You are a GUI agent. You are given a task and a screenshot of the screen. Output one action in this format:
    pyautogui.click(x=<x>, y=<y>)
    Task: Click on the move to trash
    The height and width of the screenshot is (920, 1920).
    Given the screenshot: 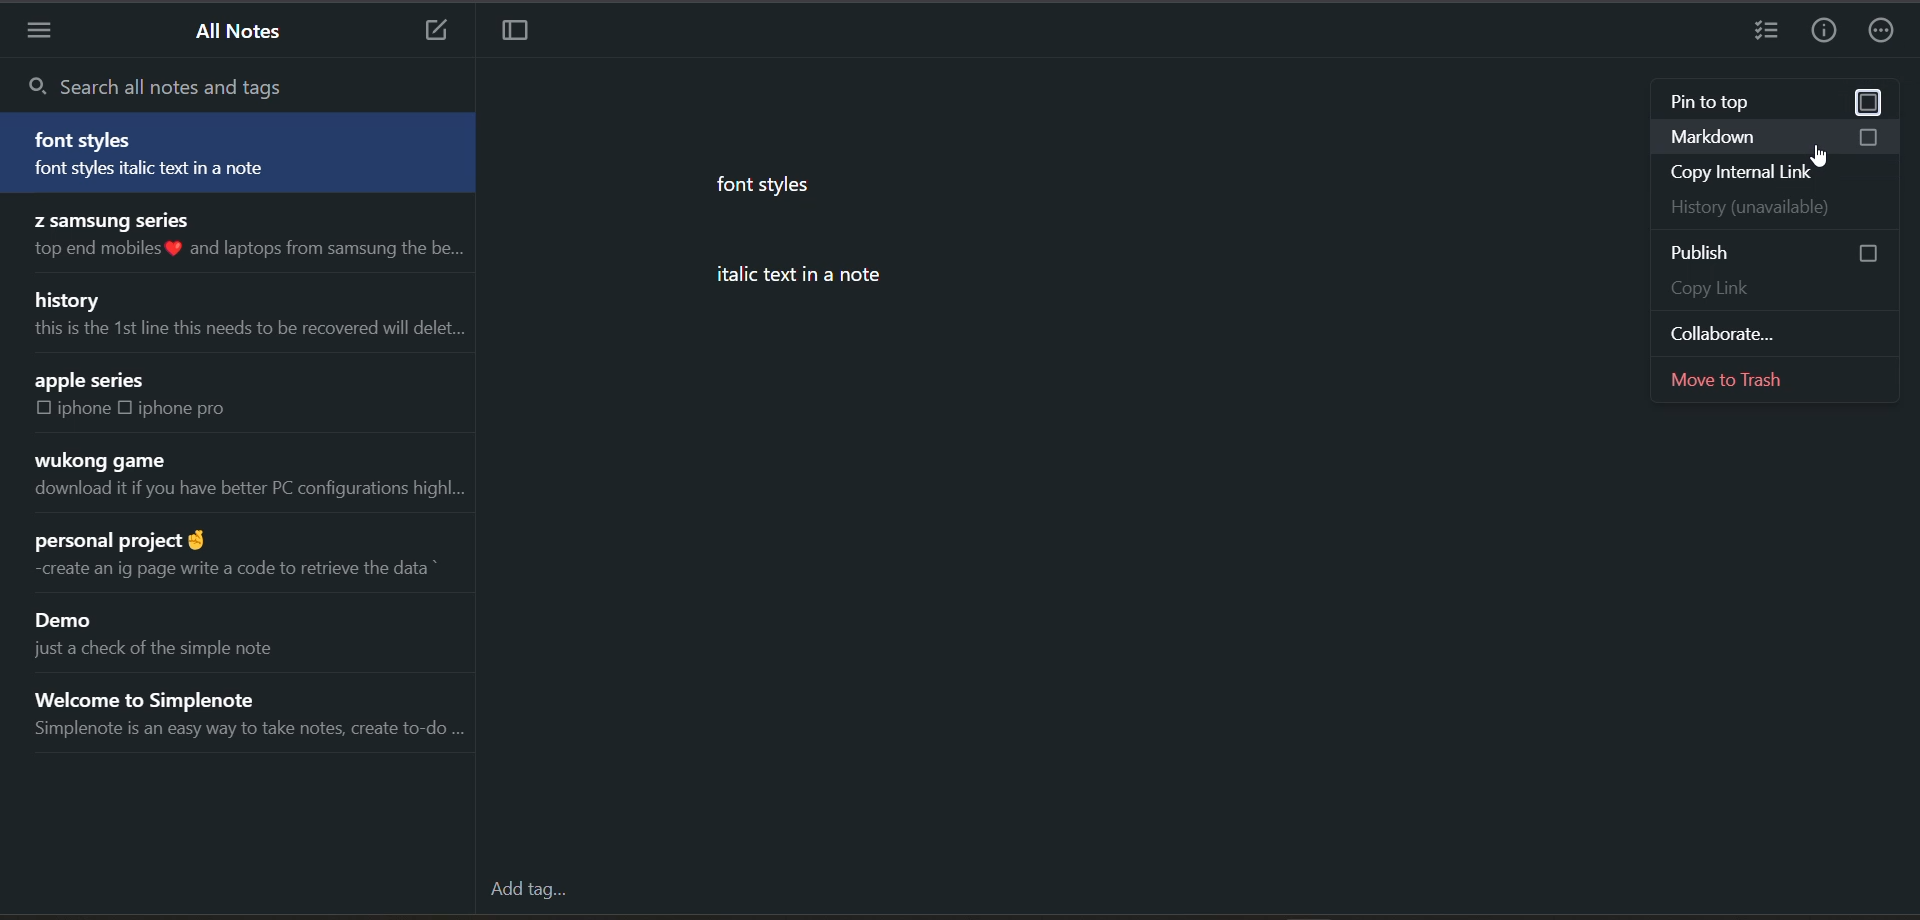 What is the action you would take?
    pyautogui.click(x=1777, y=379)
    